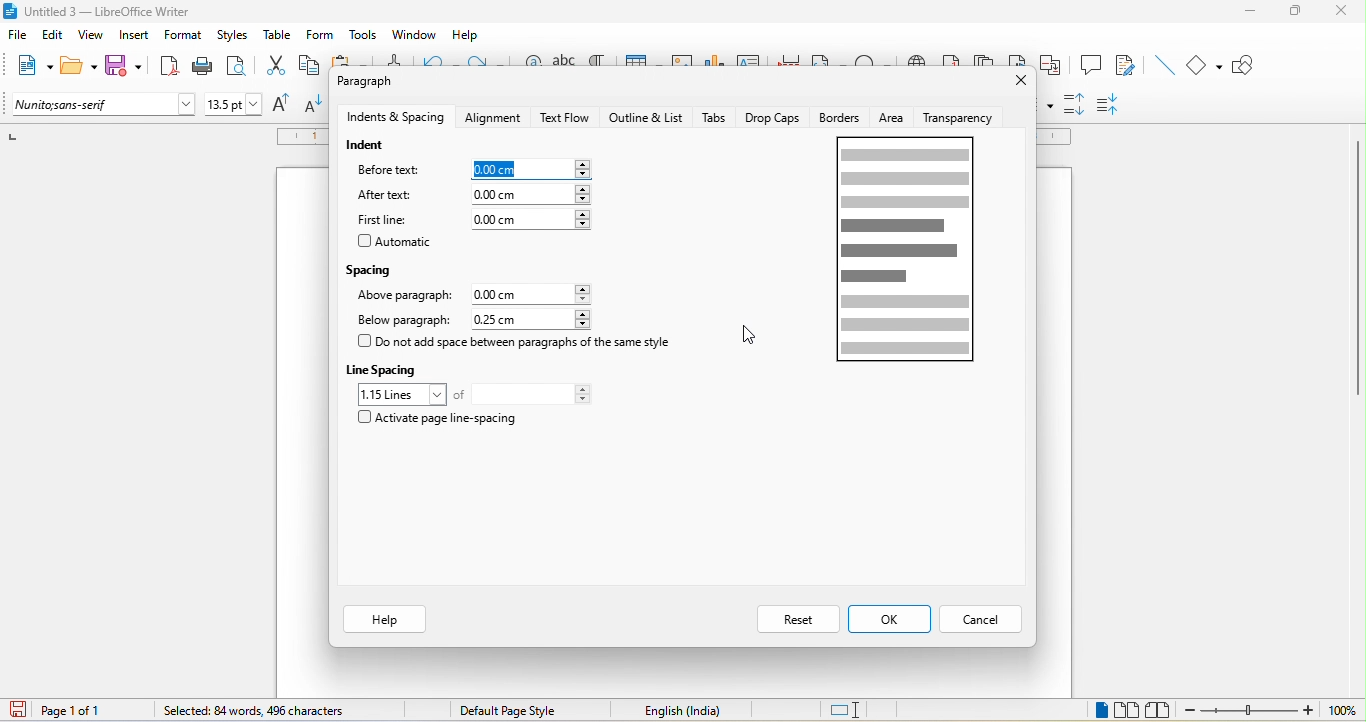 The height and width of the screenshot is (722, 1366). I want to click on close, so click(1019, 79).